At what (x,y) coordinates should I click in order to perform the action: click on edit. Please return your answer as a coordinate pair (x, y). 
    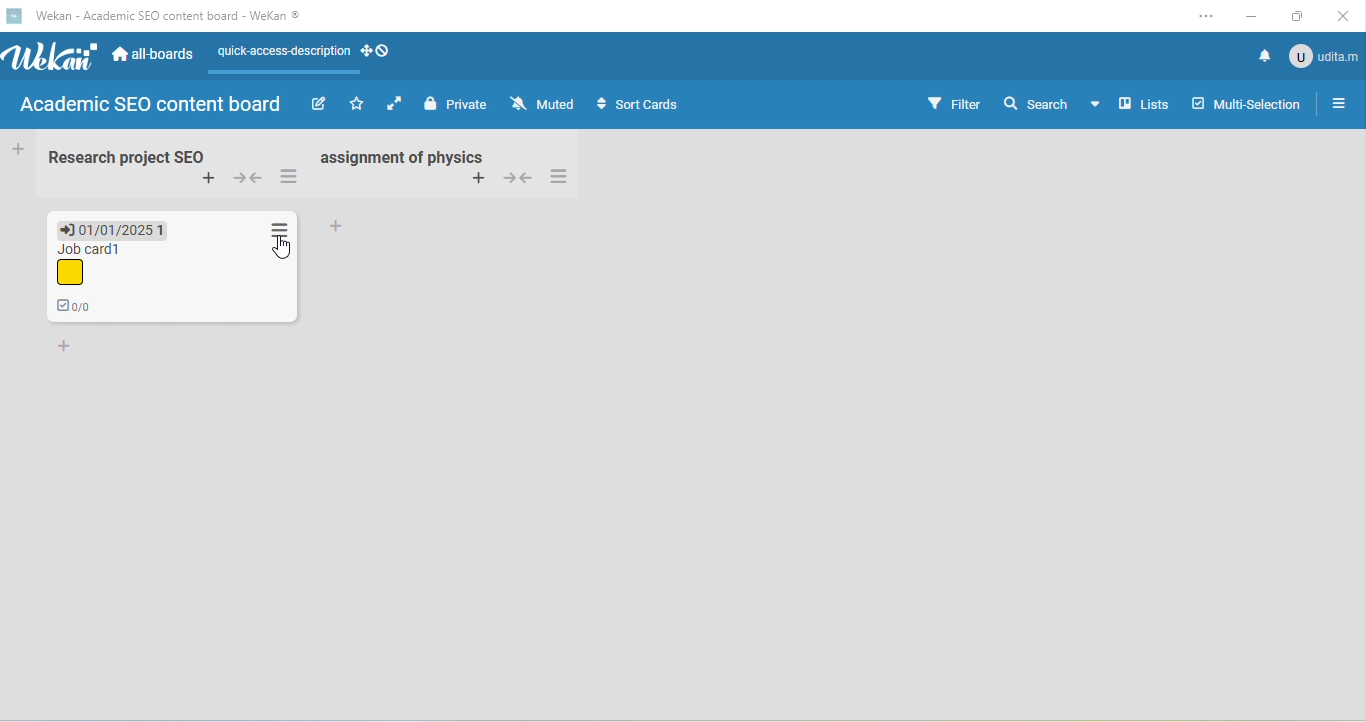
    Looking at the image, I should click on (317, 104).